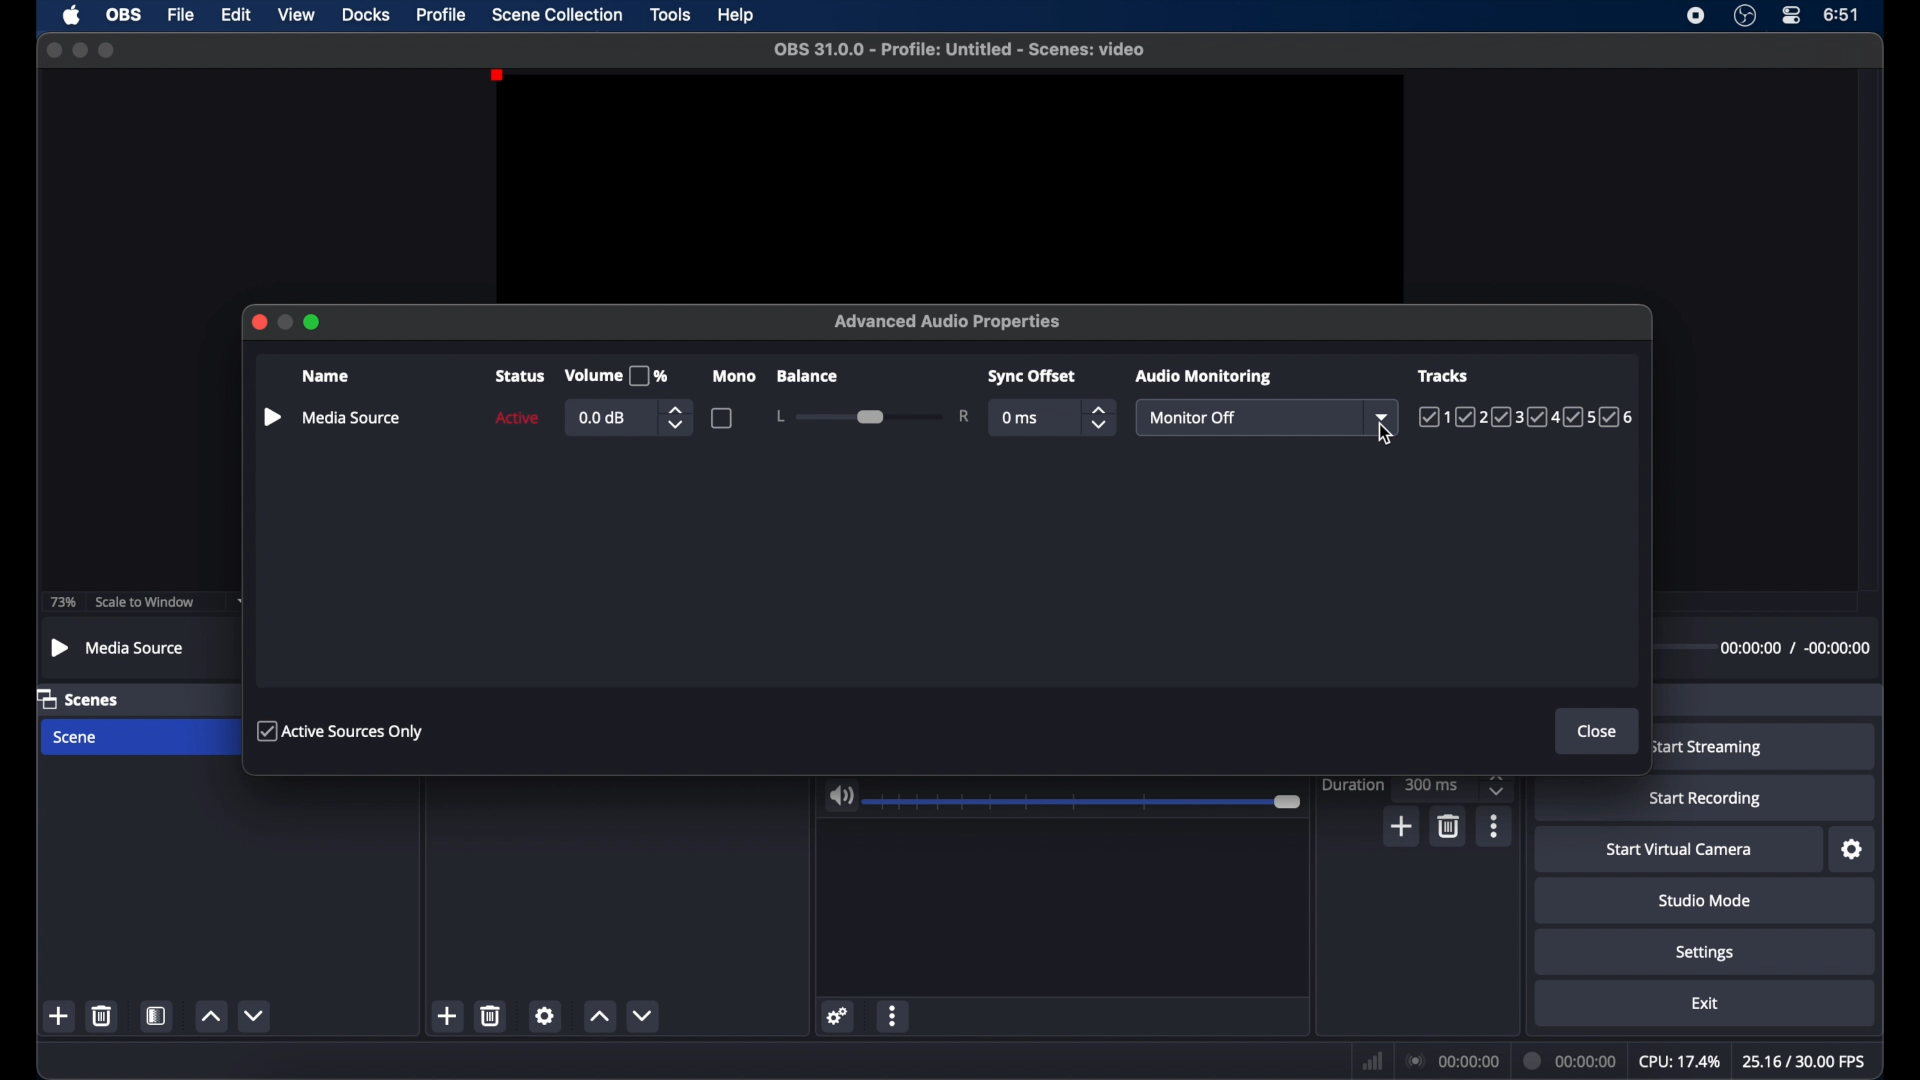  Describe the element at coordinates (1706, 953) in the screenshot. I see `settings` at that location.